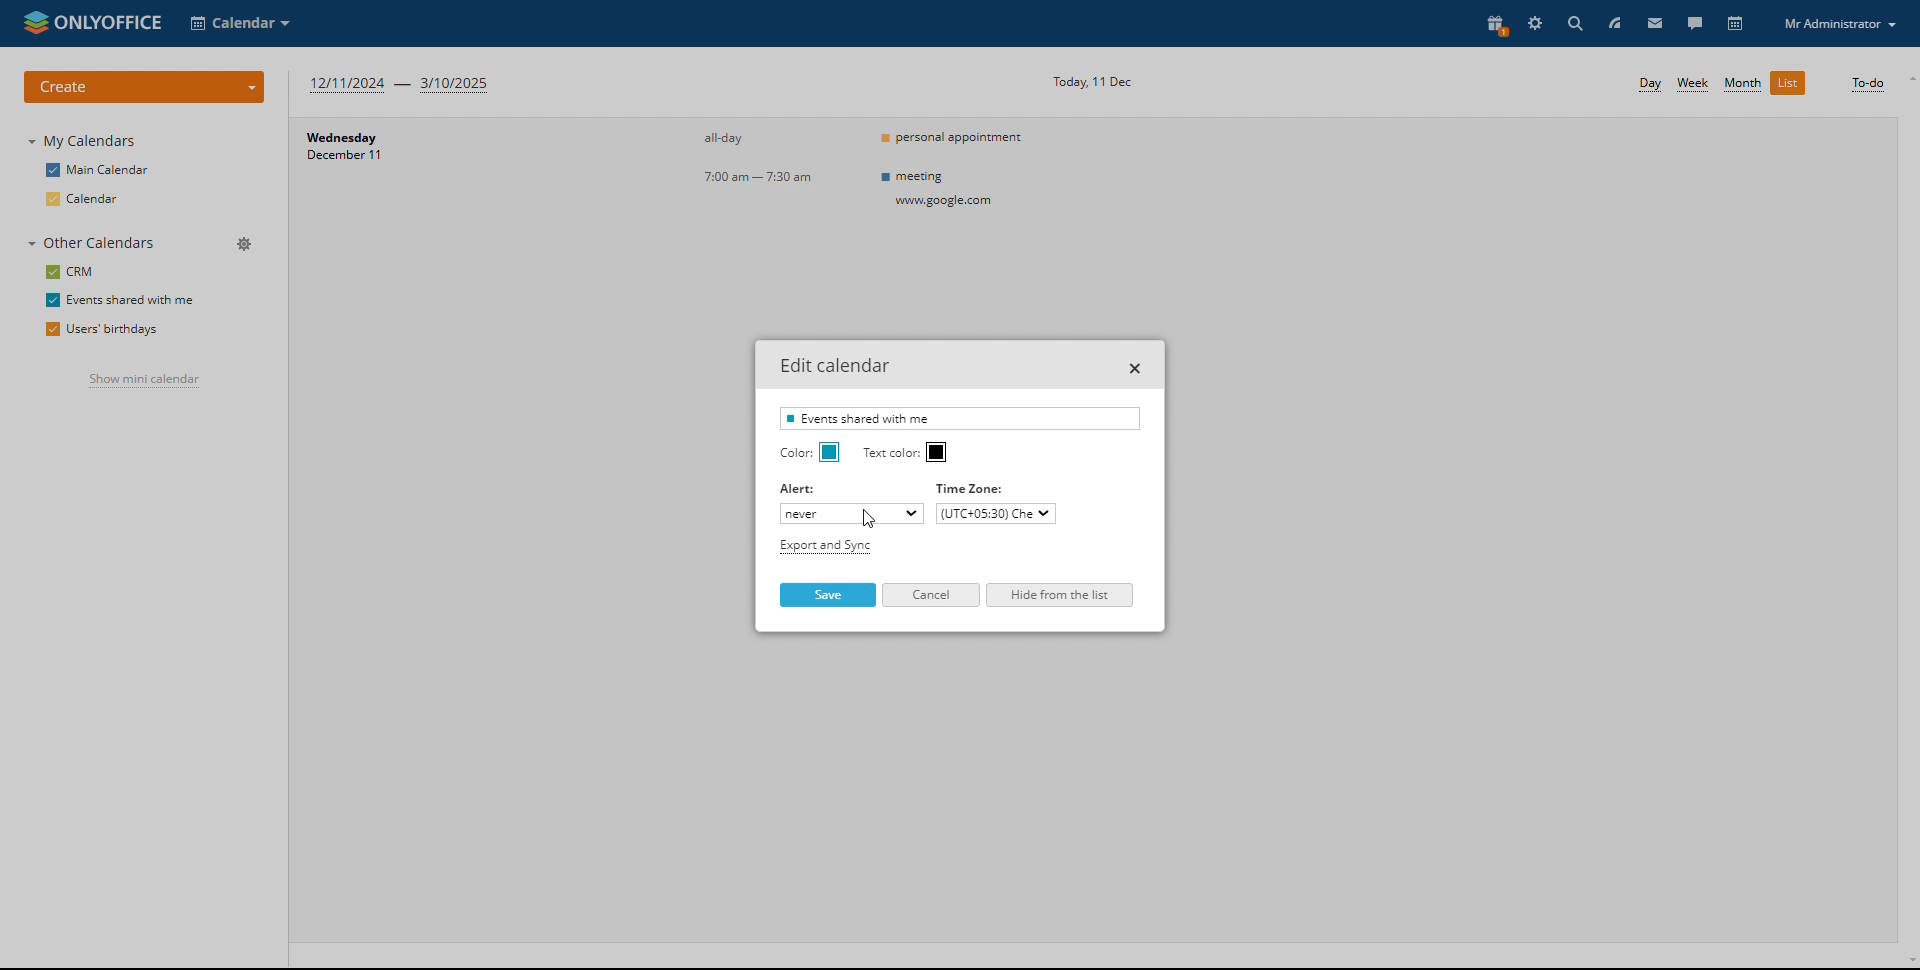 This screenshot has height=970, width=1920. What do you see at coordinates (835, 365) in the screenshot?
I see `edit calednar` at bounding box center [835, 365].